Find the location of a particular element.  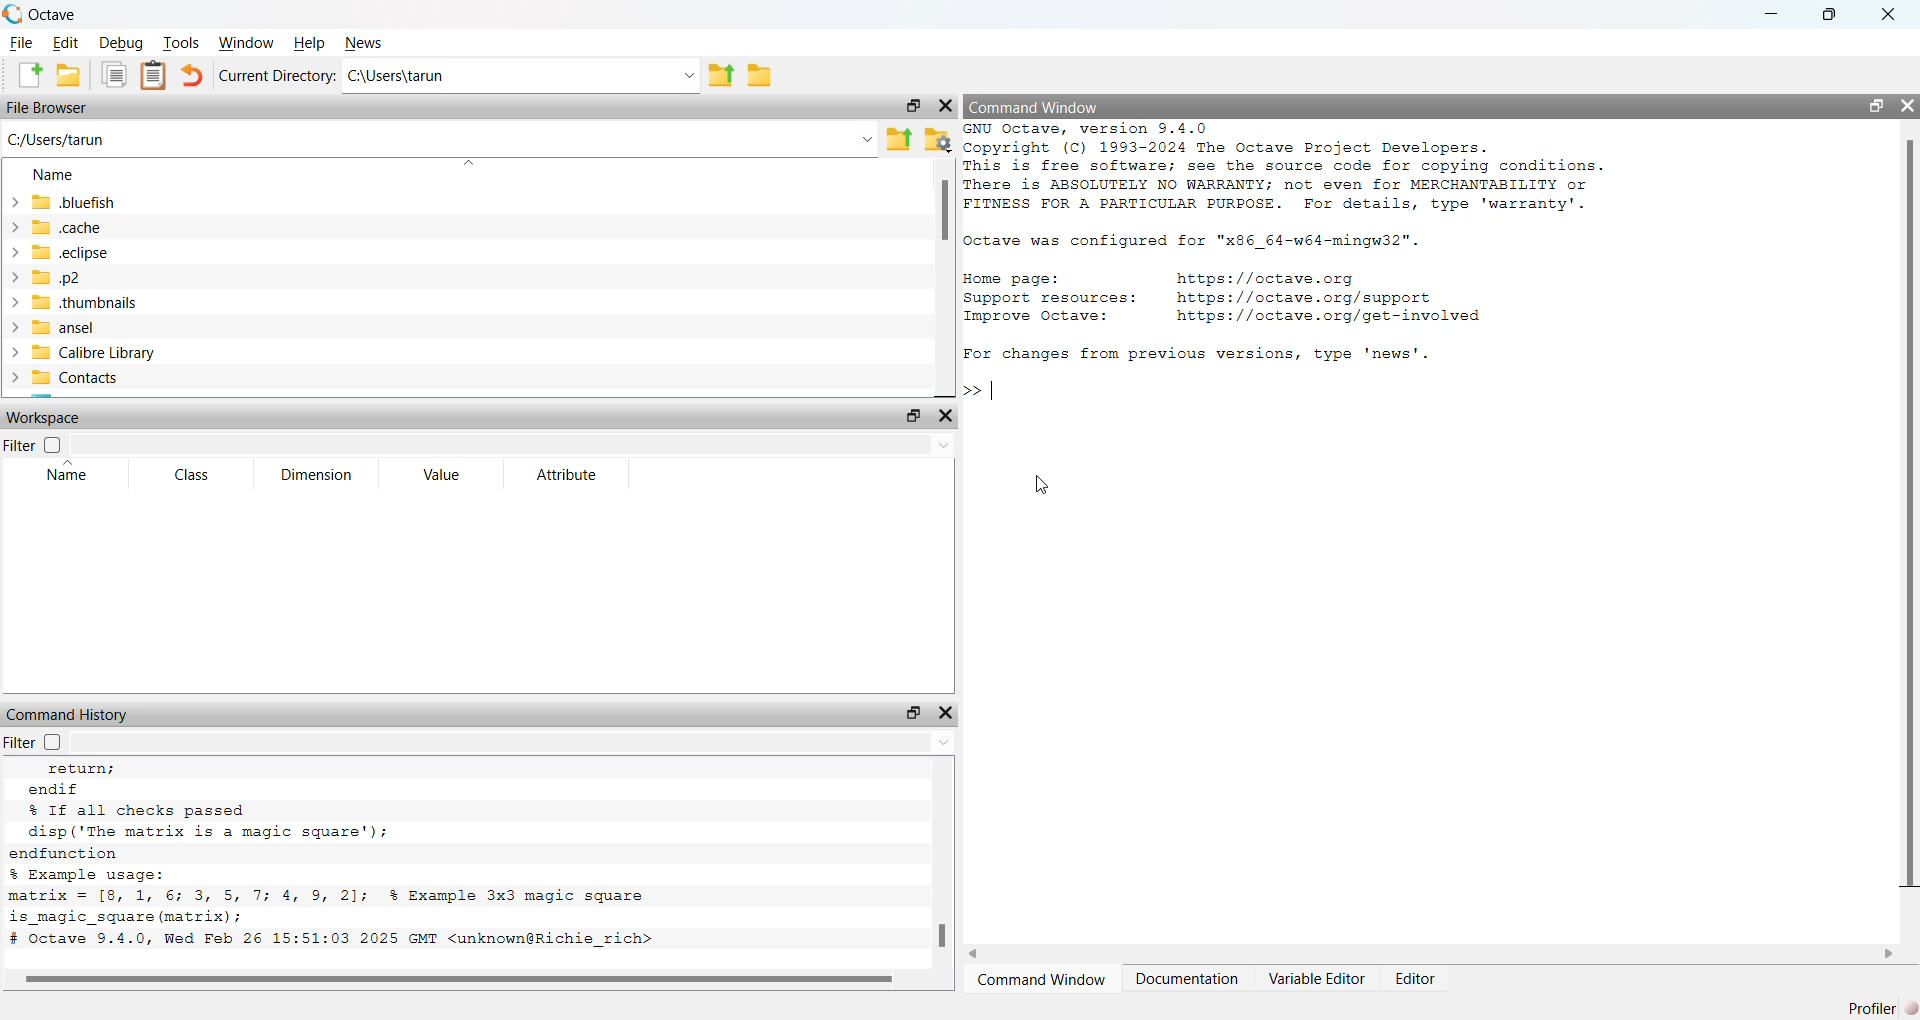

Scroll bar is located at coordinates (943, 211).